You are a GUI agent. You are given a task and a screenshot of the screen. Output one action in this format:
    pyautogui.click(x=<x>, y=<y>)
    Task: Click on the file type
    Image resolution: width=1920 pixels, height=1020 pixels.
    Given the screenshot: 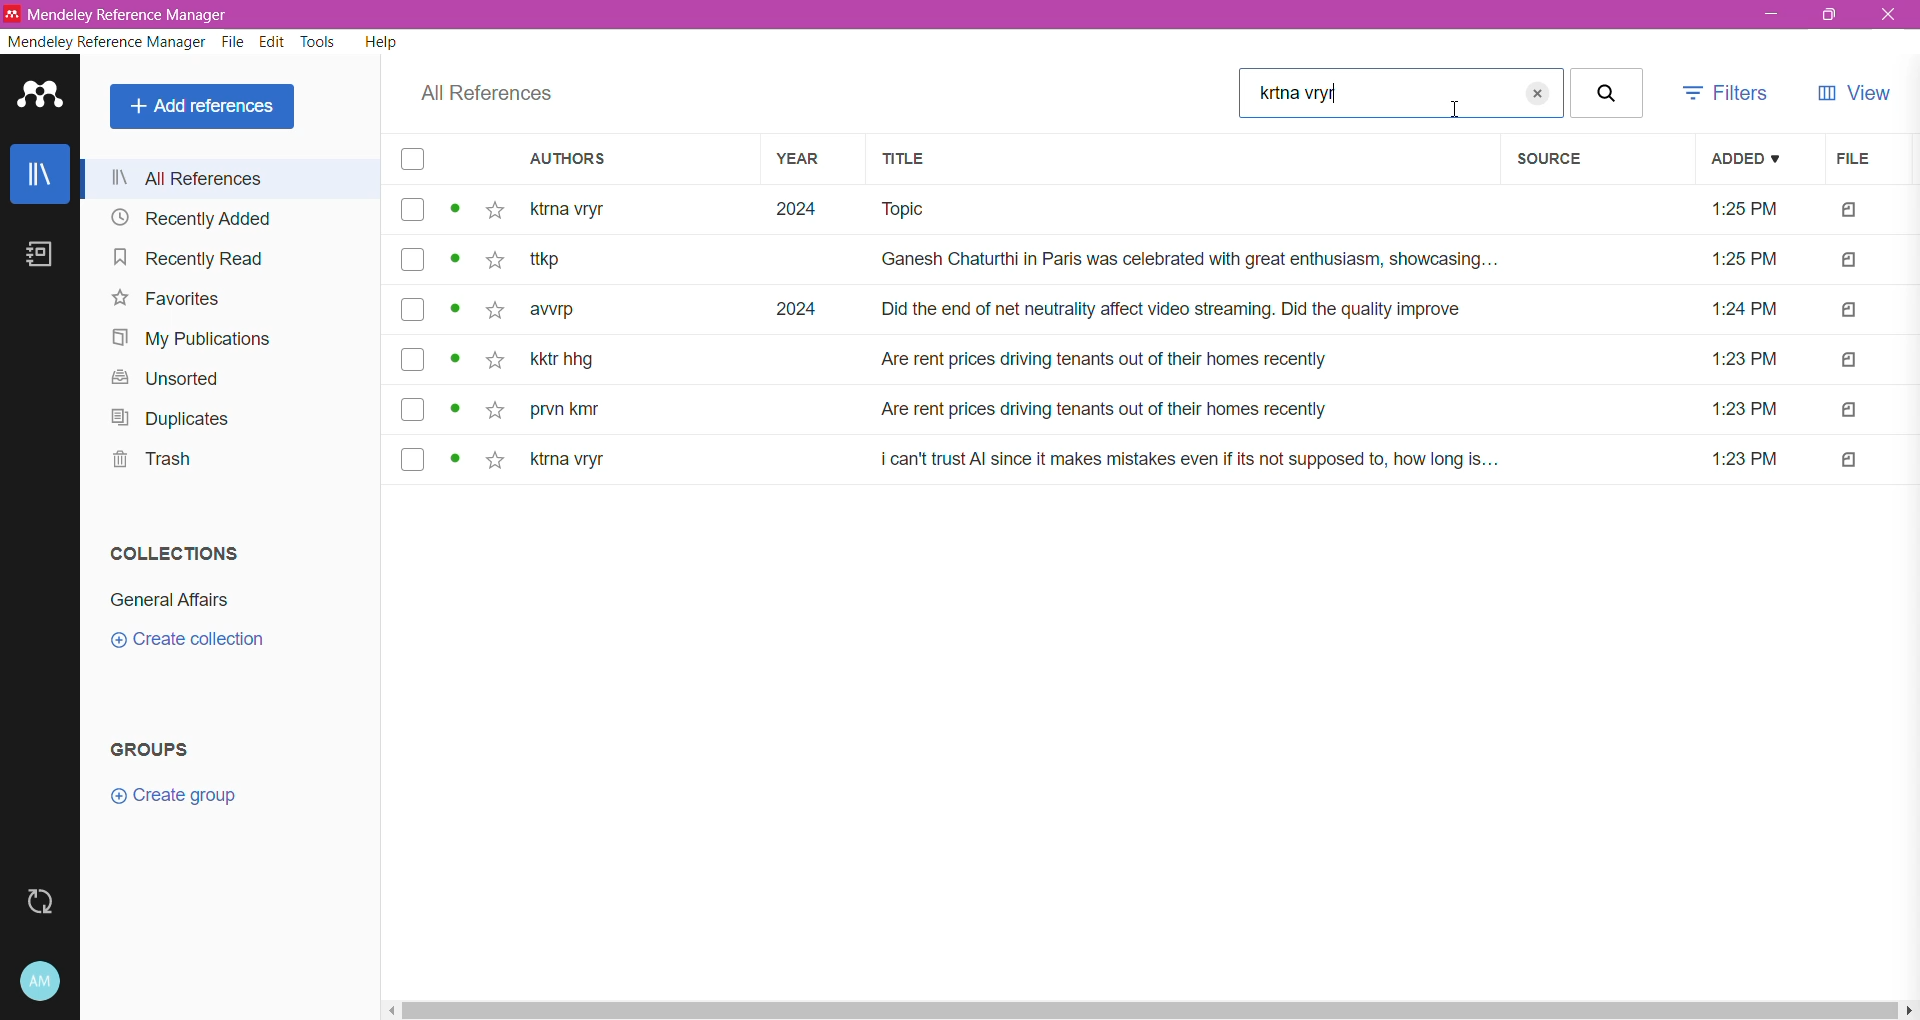 What is the action you would take?
    pyautogui.click(x=1850, y=310)
    